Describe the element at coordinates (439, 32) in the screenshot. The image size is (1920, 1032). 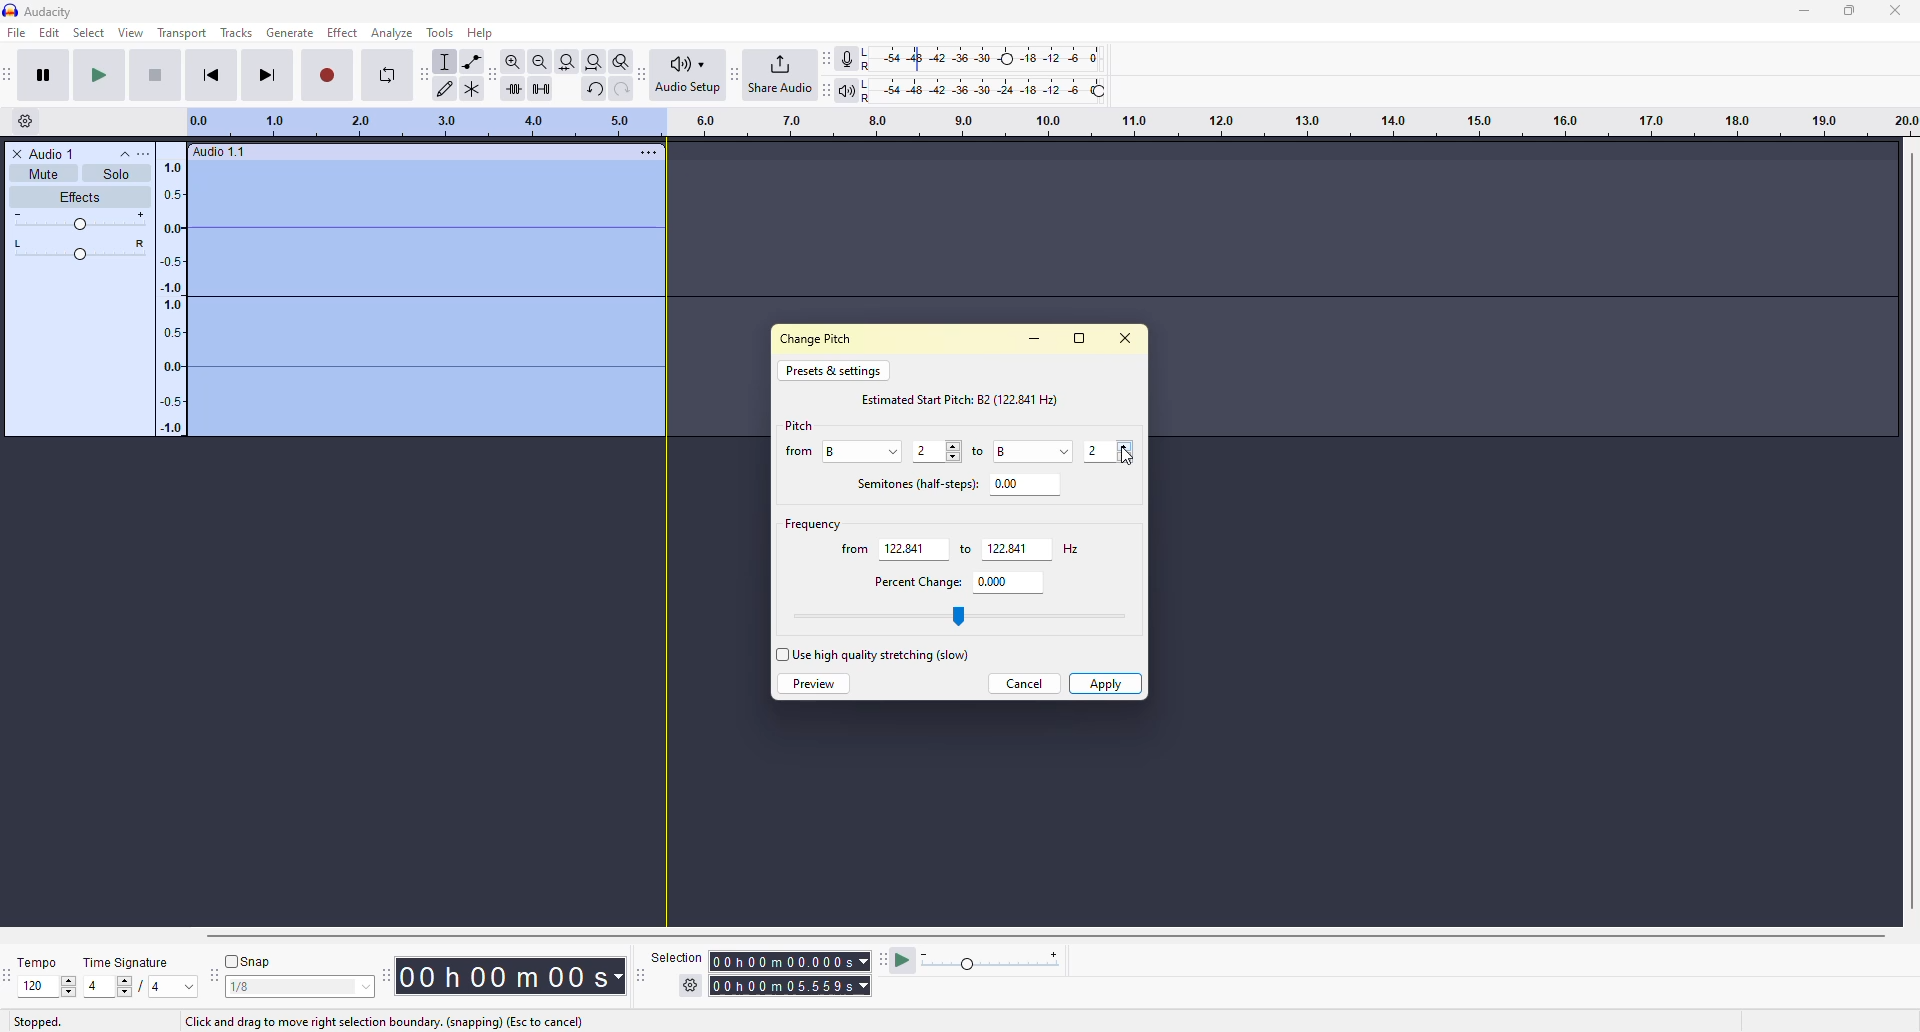
I see `tools` at that location.